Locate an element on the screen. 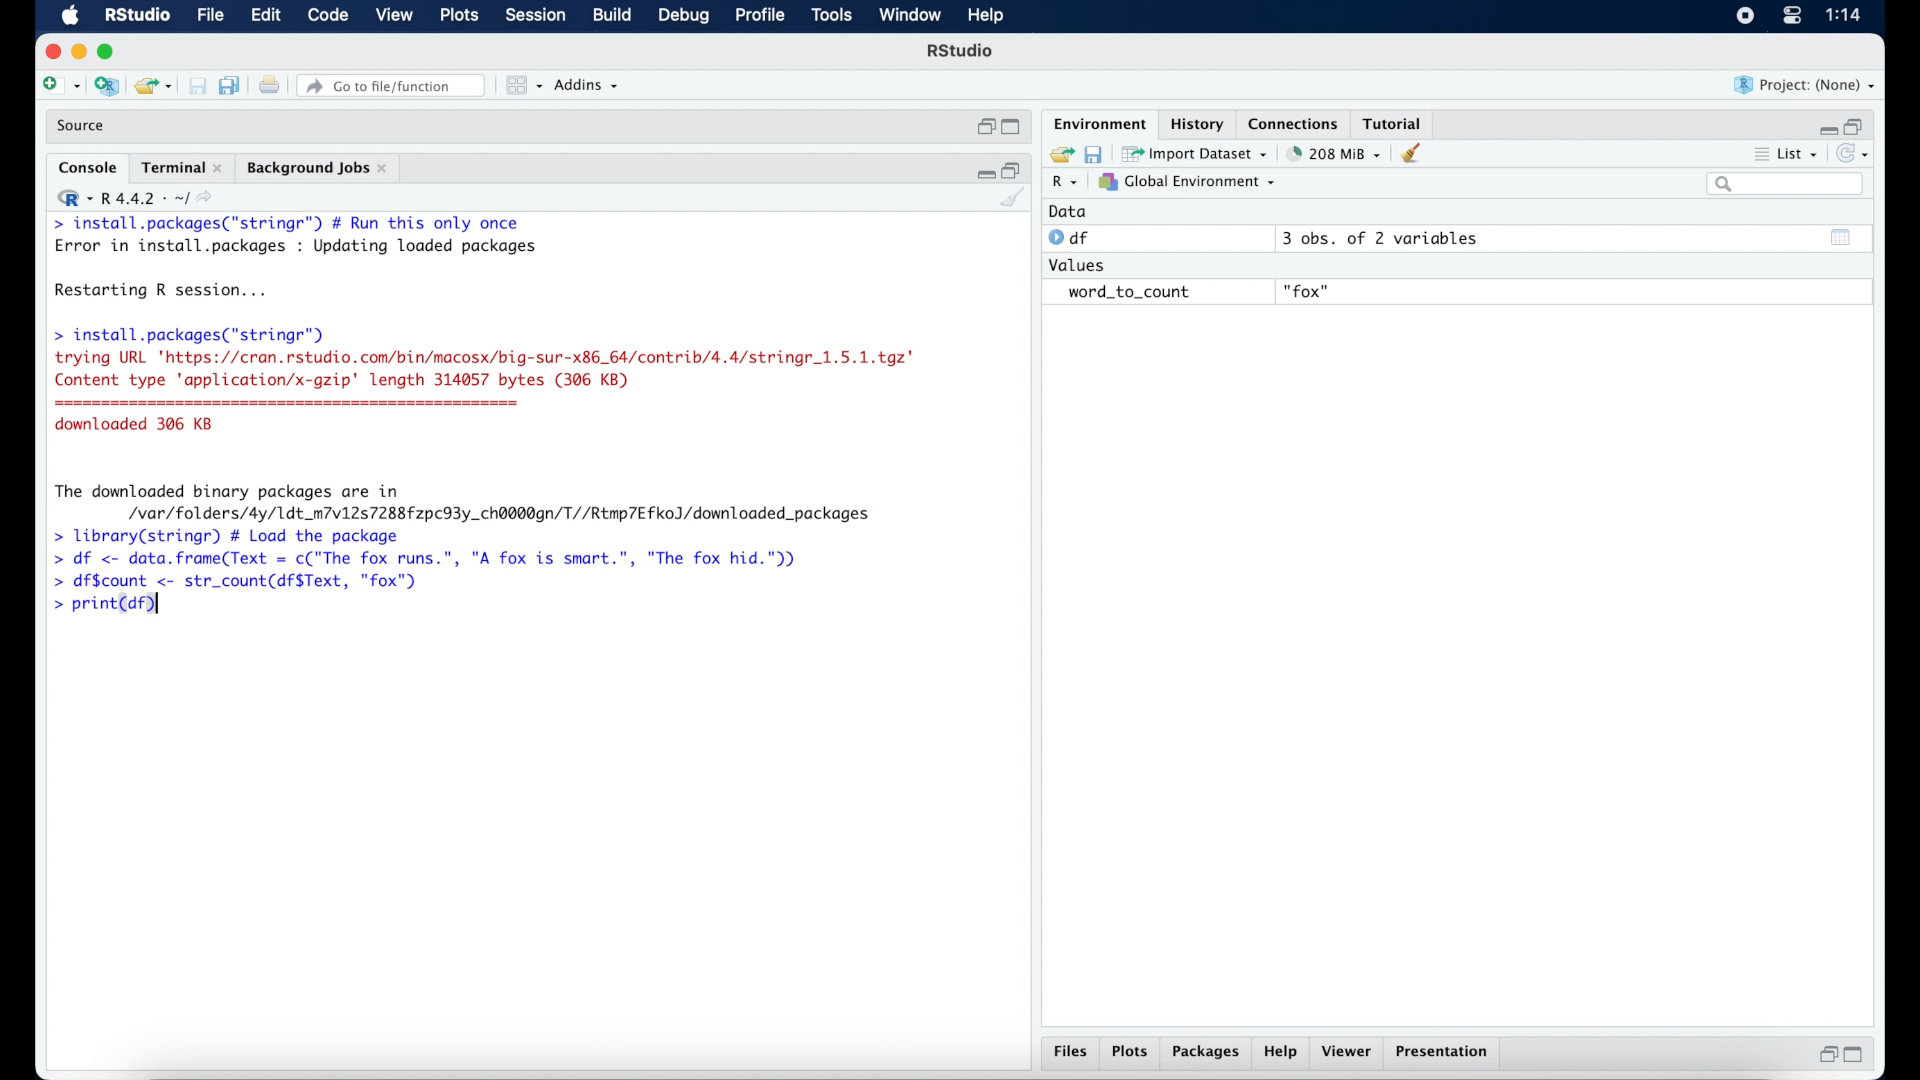 This screenshot has width=1920, height=1080. import dataset is located at coordinates (1195, 154).